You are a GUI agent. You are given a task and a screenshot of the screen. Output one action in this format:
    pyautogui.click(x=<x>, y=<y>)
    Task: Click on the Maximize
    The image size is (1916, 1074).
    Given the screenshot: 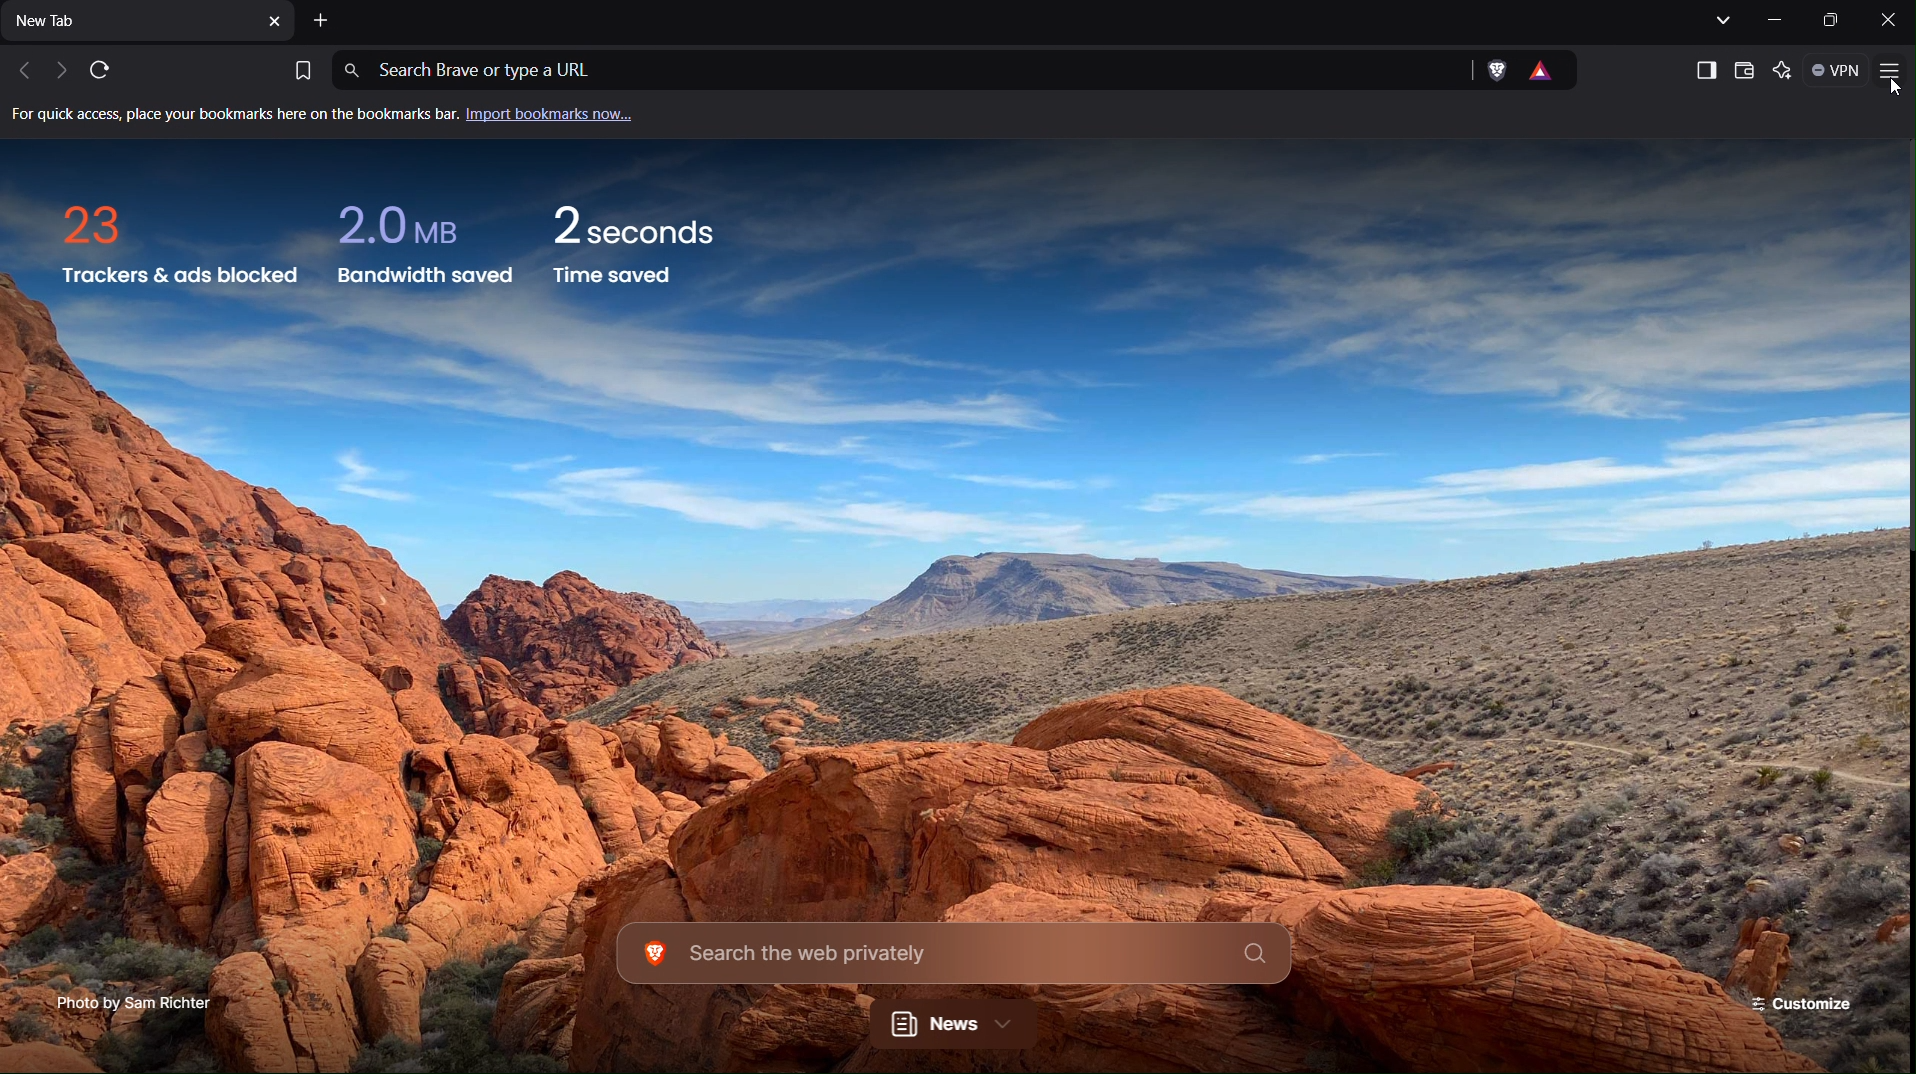 What is the action you would take?
    pyautogui.click(x=1832, y=20)
    